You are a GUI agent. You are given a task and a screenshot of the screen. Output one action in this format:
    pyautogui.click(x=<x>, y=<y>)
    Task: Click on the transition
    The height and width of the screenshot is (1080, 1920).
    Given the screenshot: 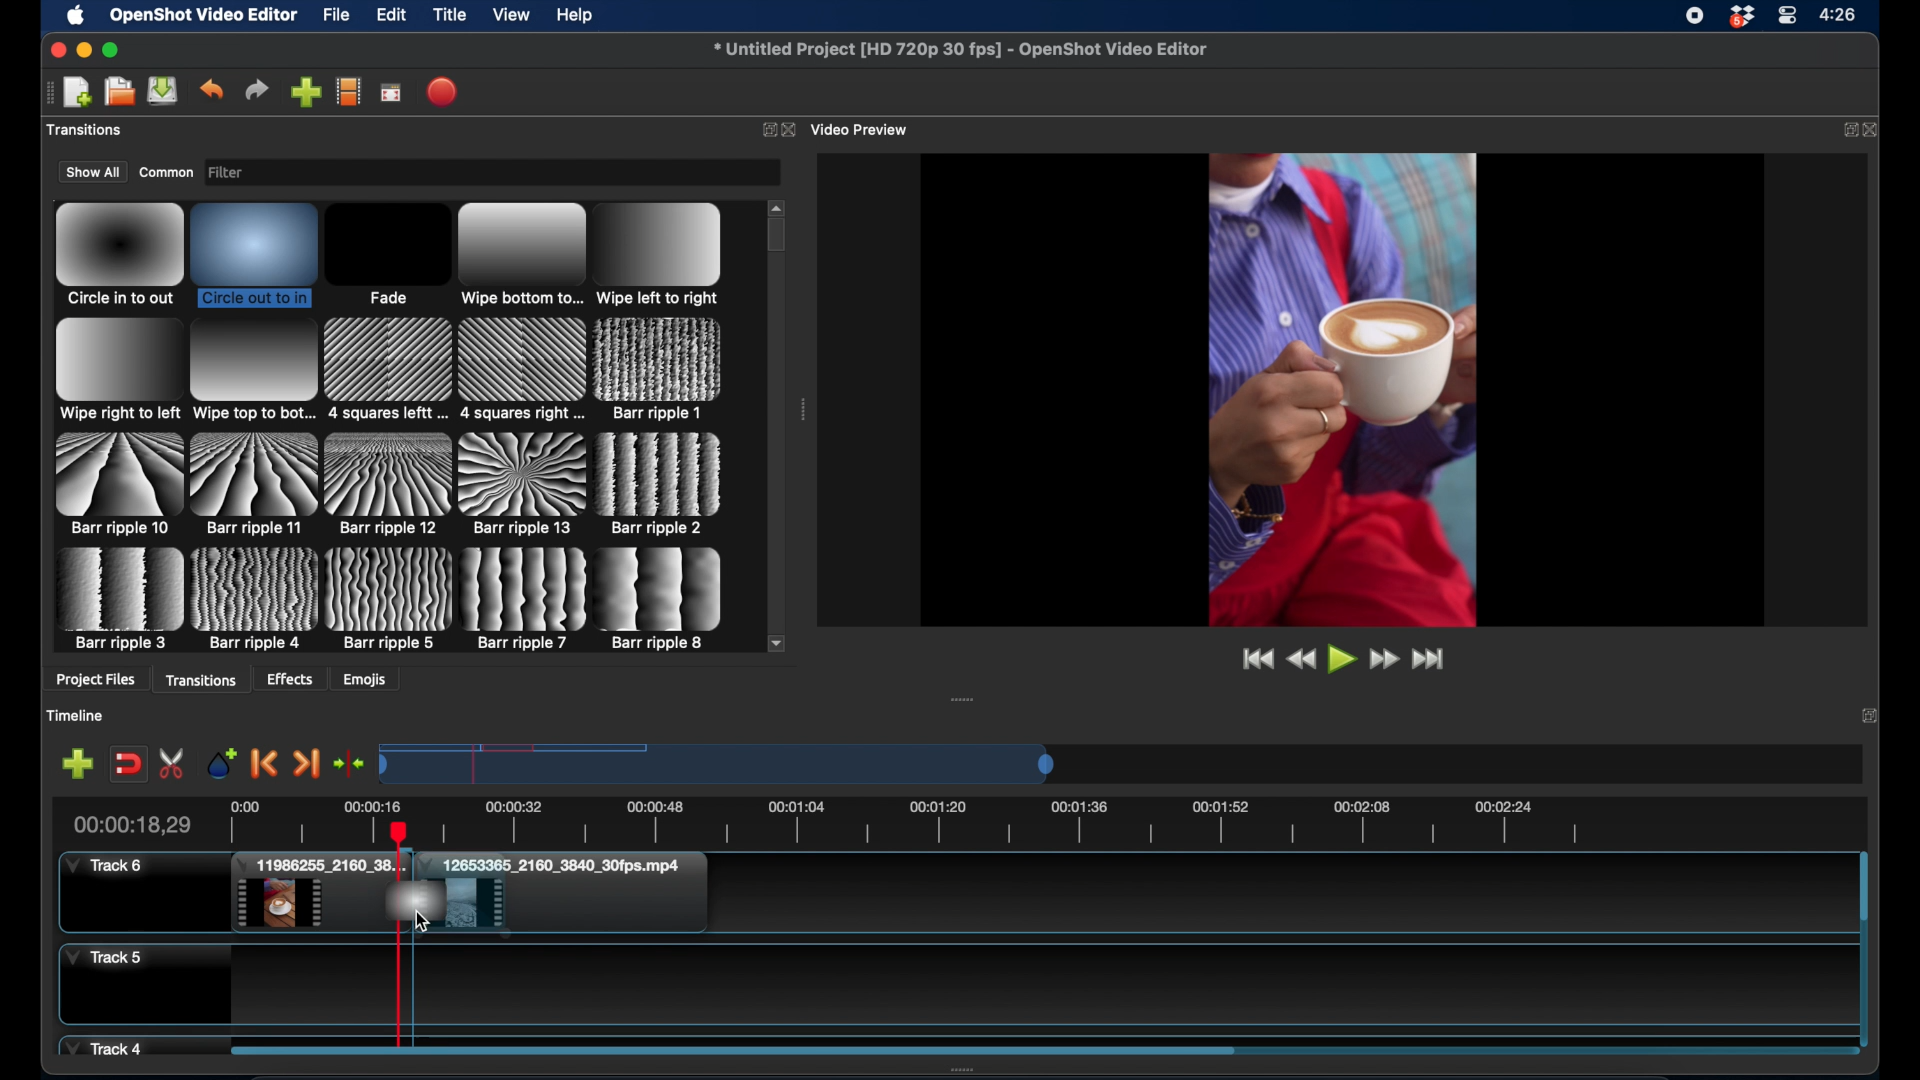 What is the action you would take?
    pyautogui.click(x=116, y=483)
    